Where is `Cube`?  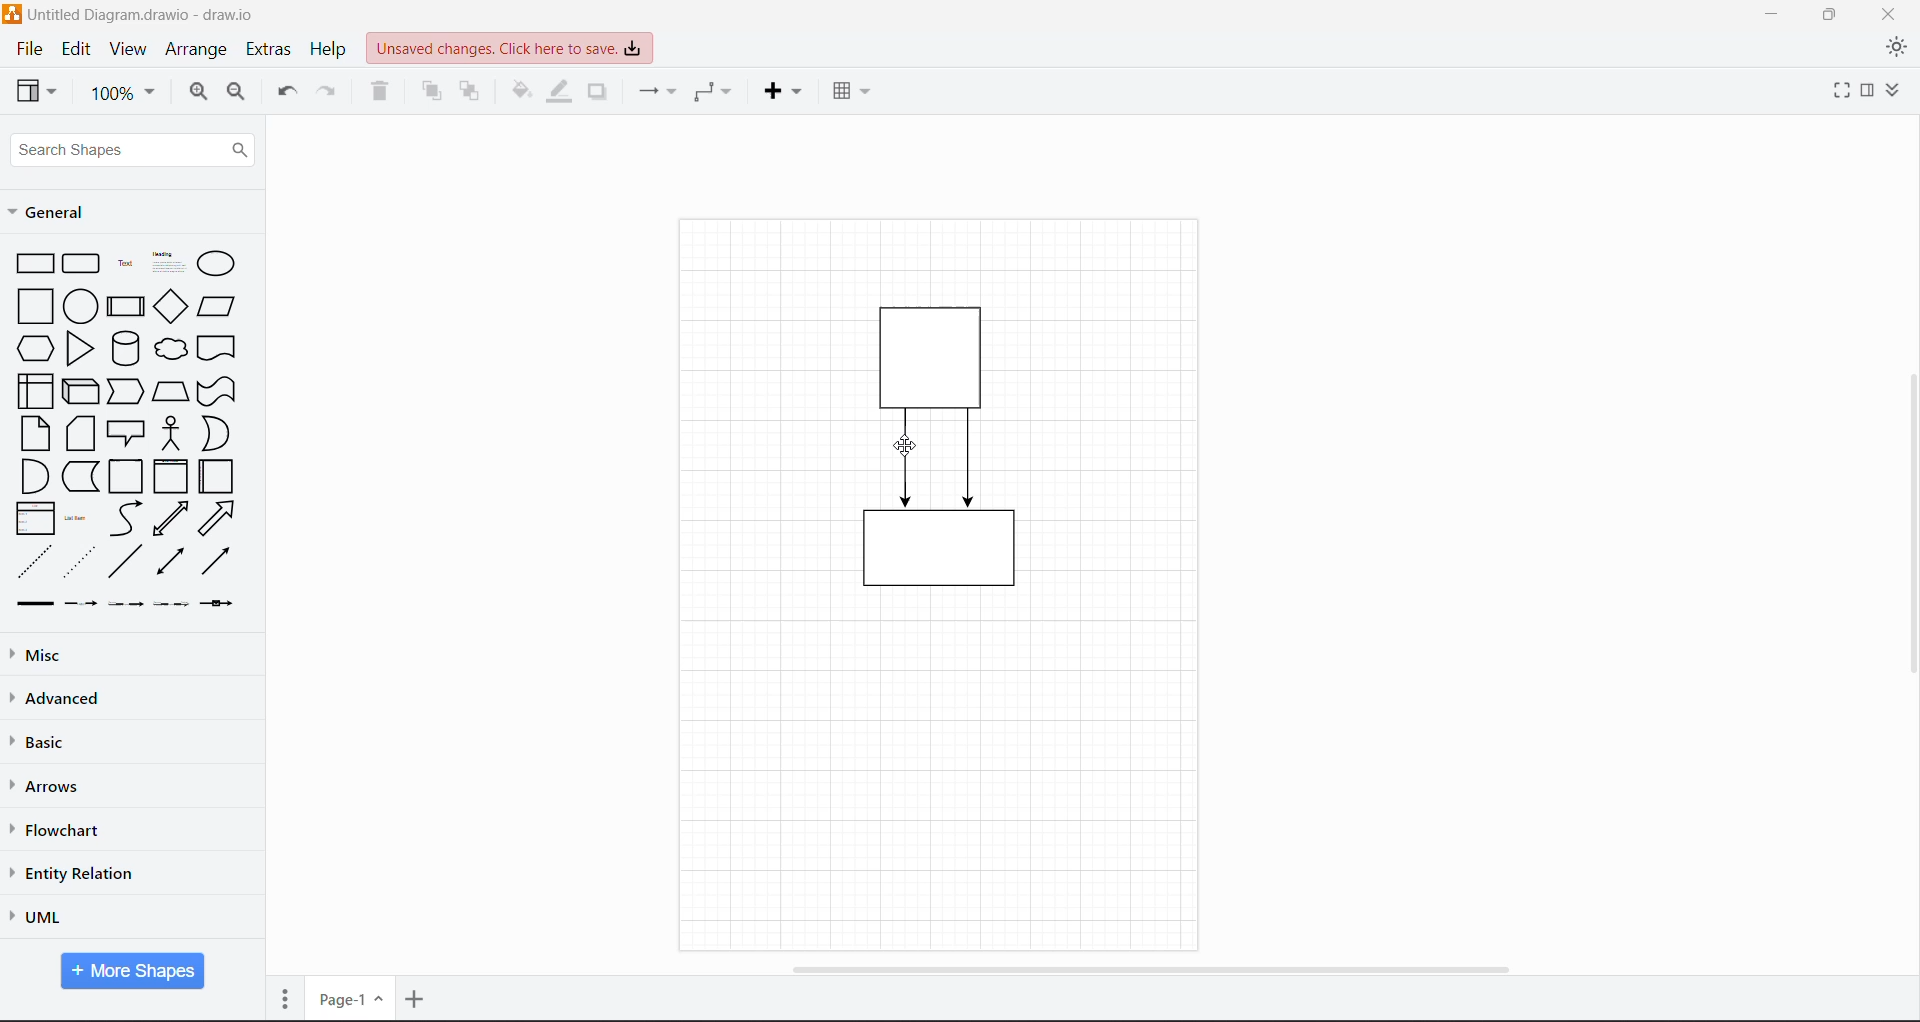 Cube is located at coordinates (79, 390).